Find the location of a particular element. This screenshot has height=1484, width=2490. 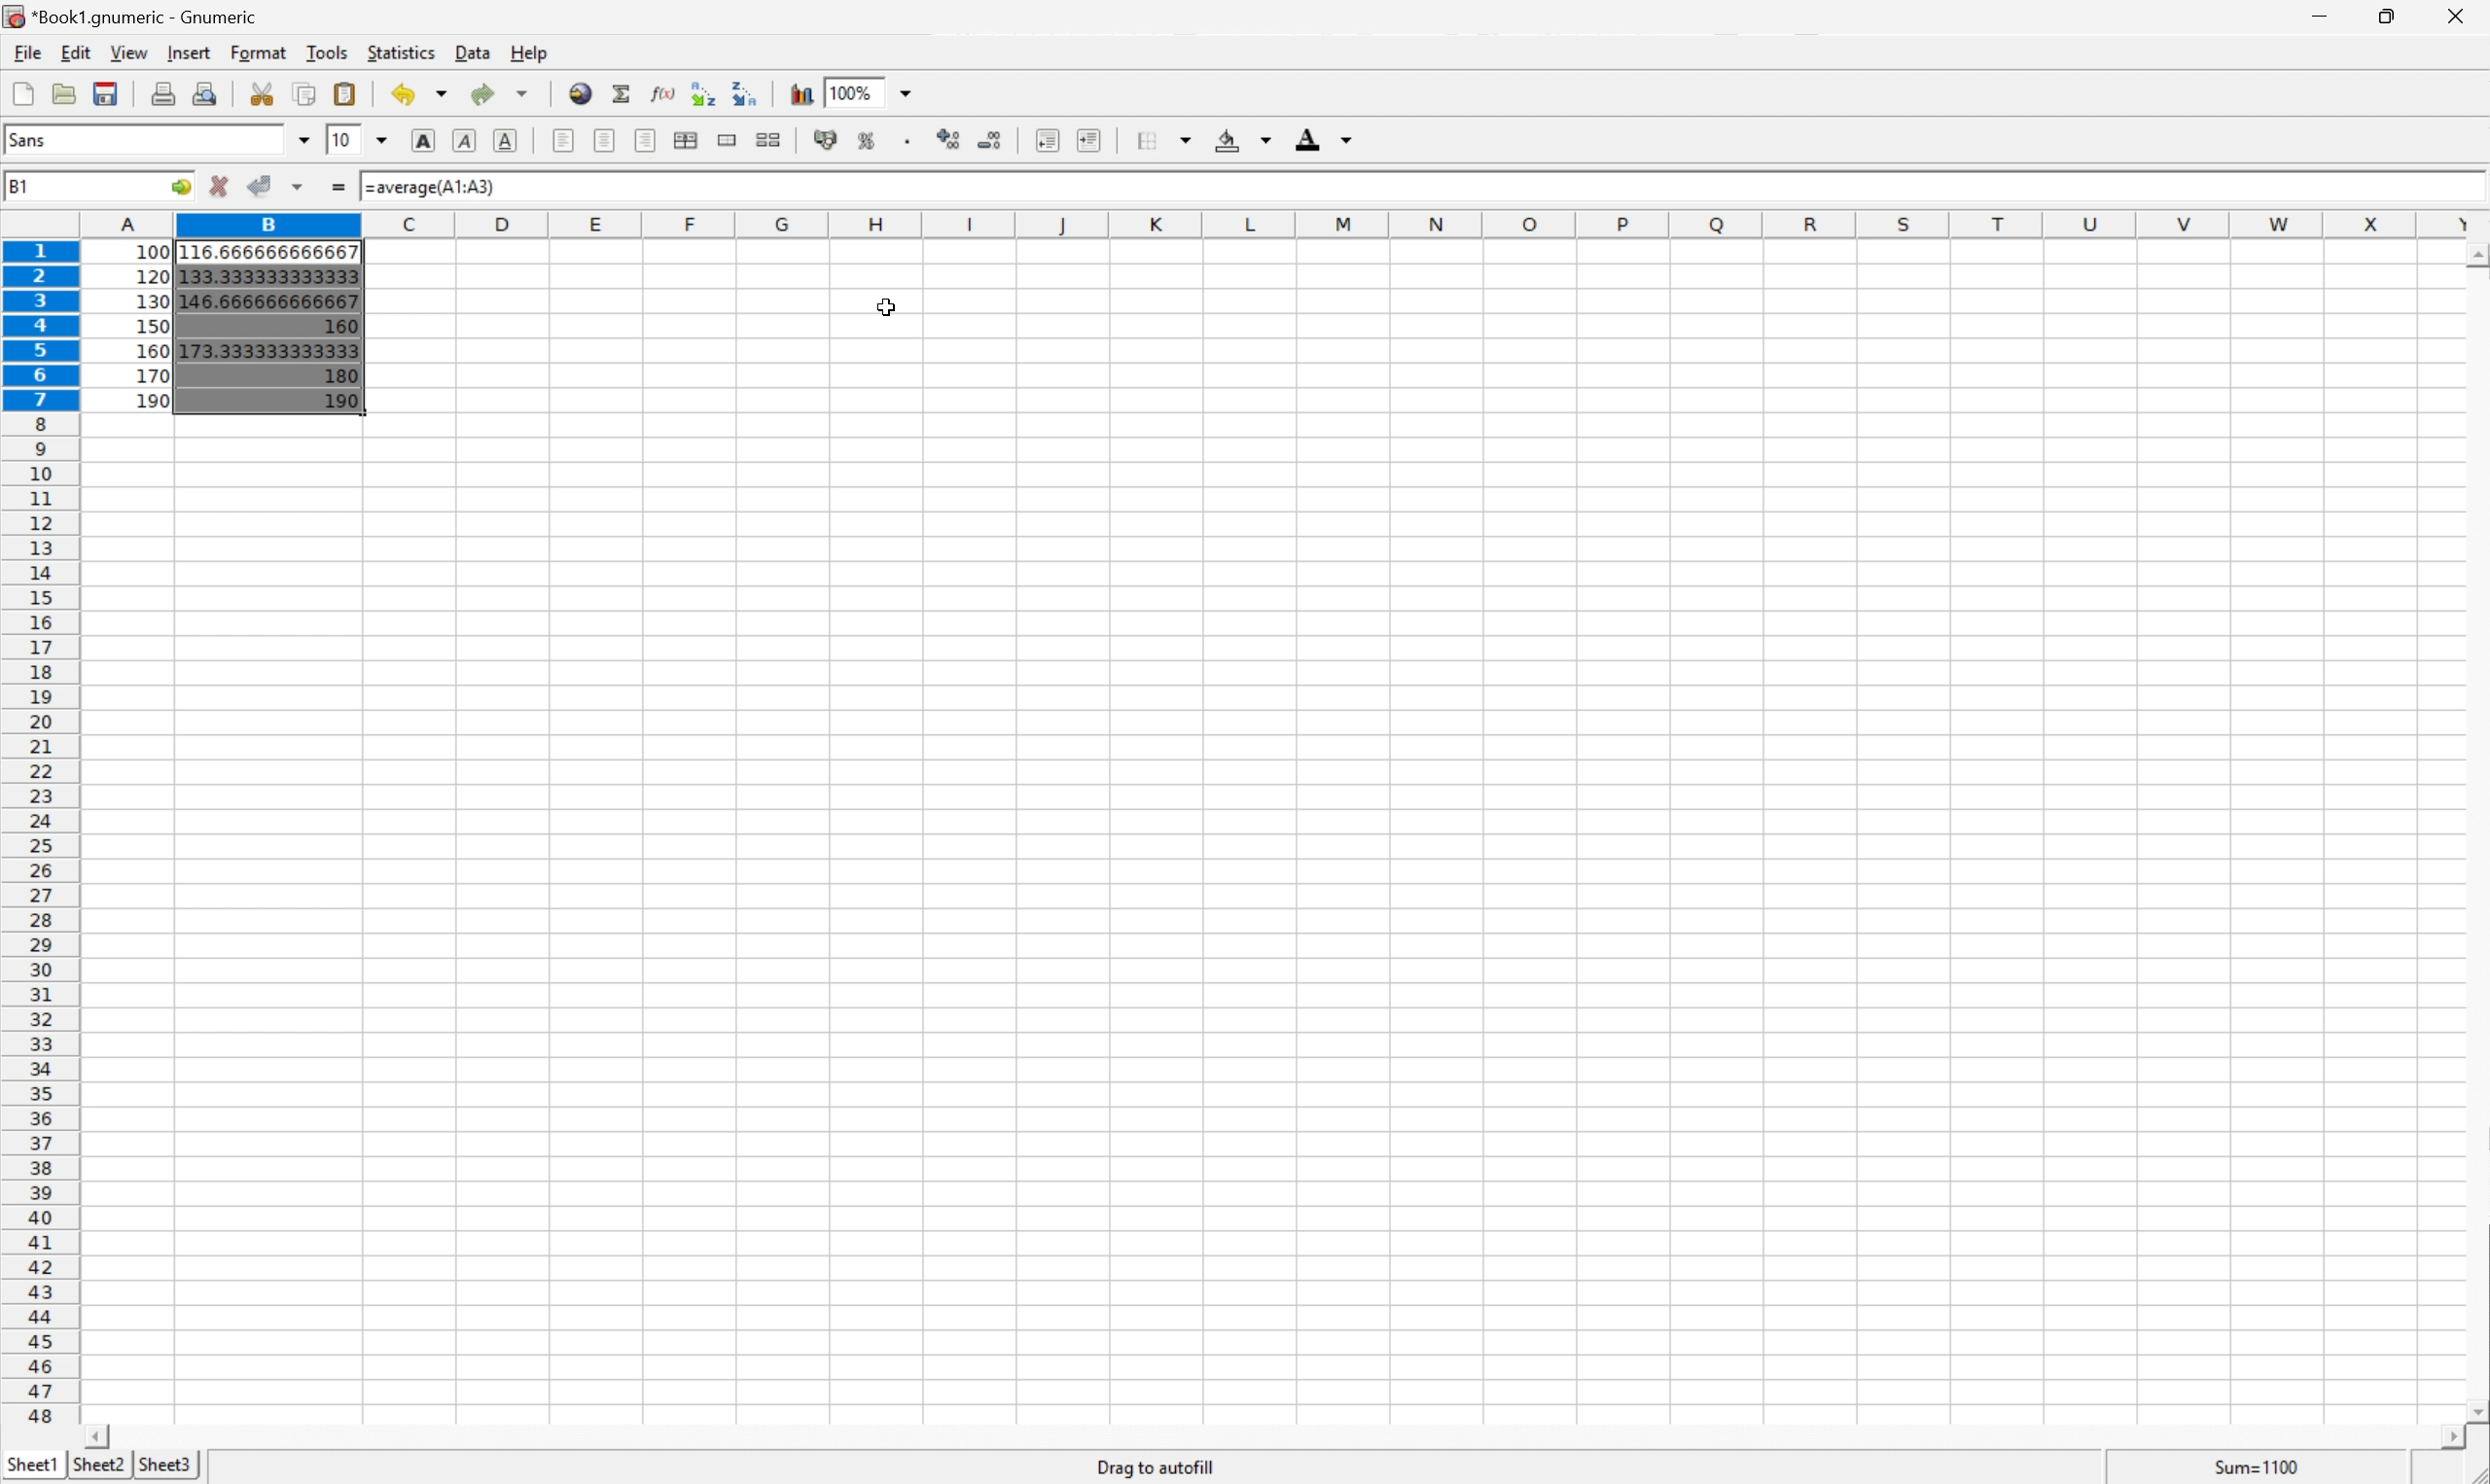

190 is located at coordinates (335, 402).